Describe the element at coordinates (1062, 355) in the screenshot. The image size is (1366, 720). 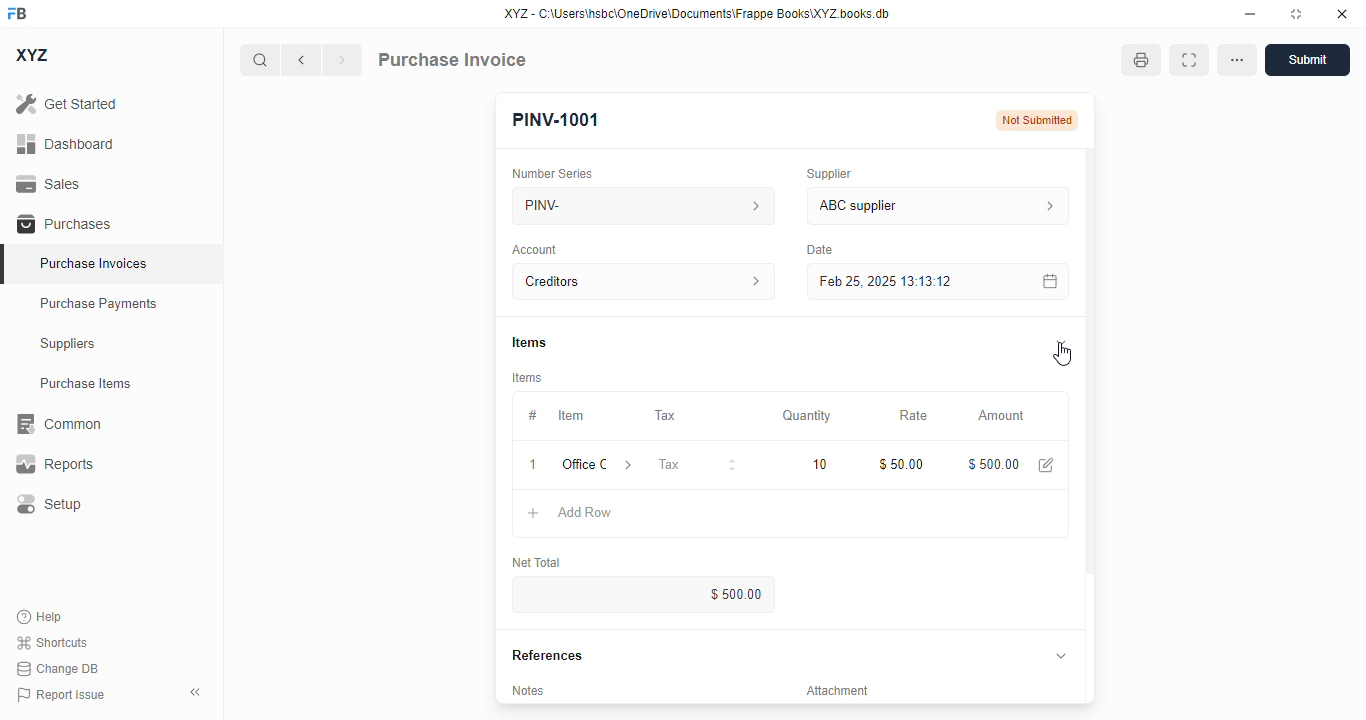
I see `cursor` at that location.